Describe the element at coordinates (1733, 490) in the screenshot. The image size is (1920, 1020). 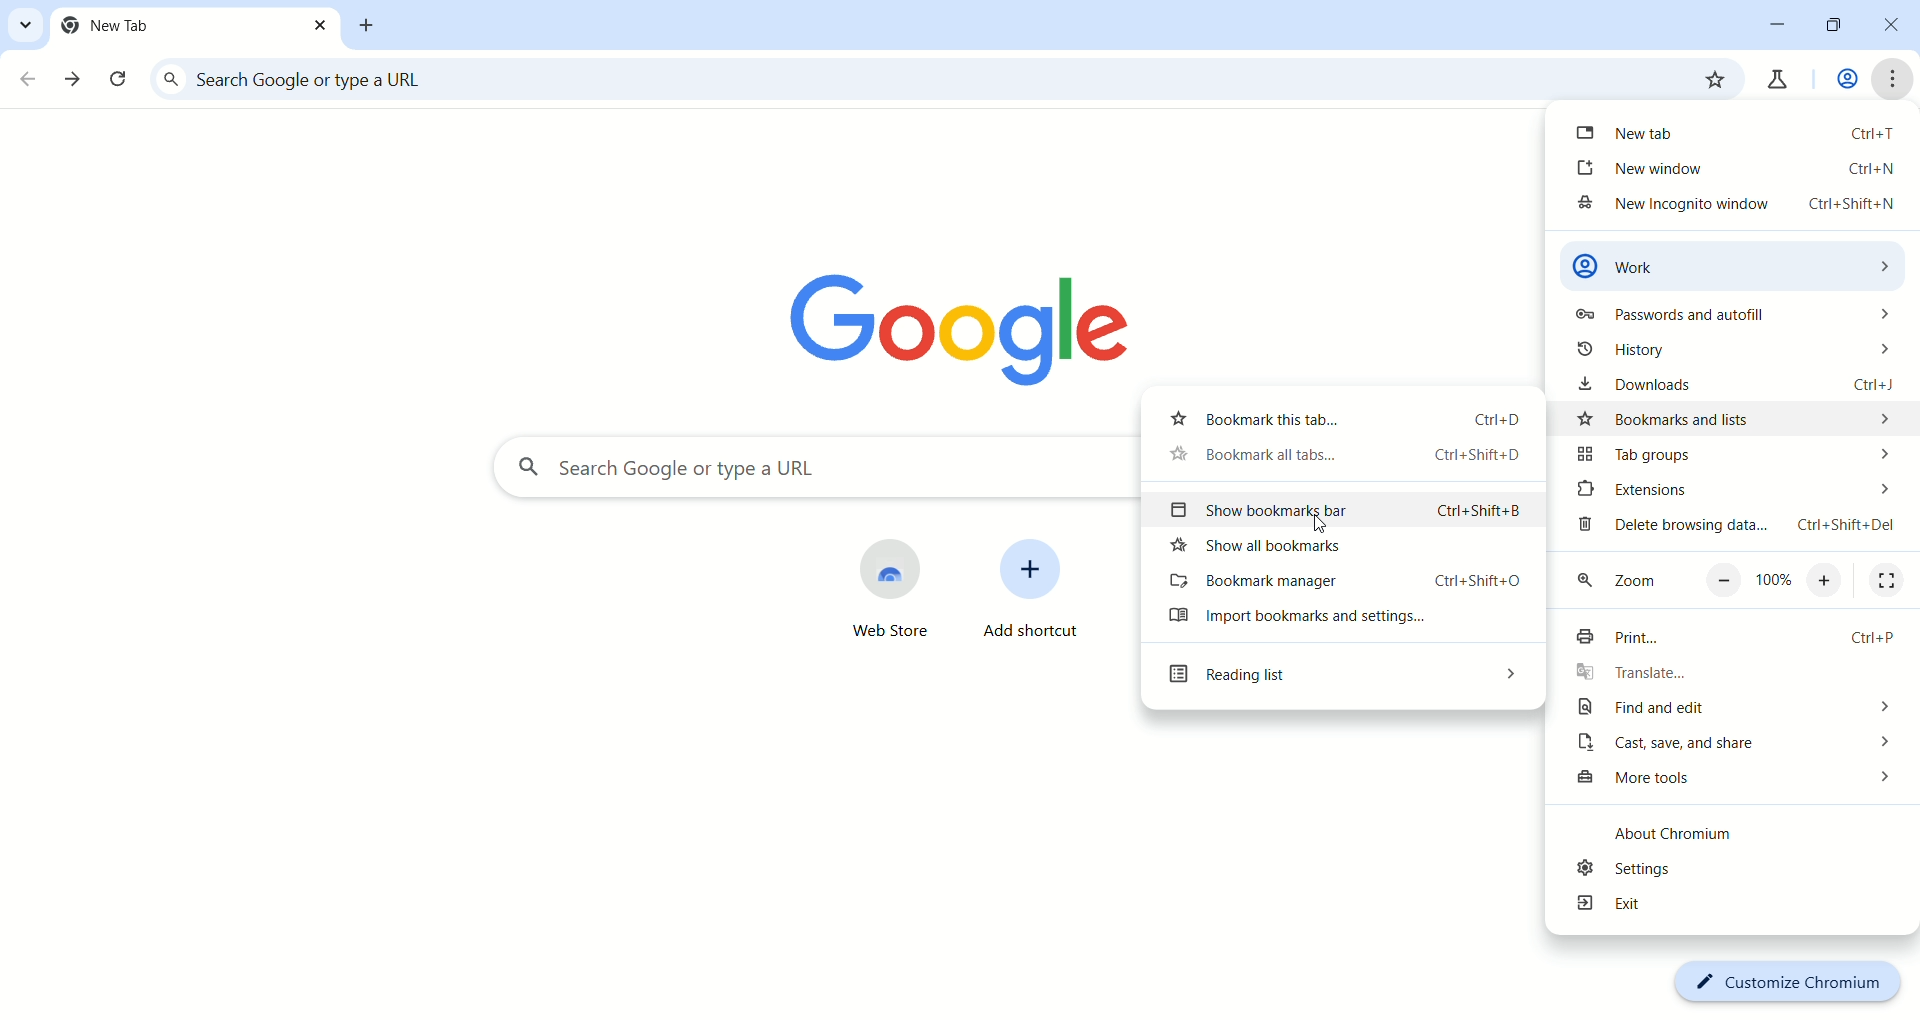
I see `extensions` at that location.